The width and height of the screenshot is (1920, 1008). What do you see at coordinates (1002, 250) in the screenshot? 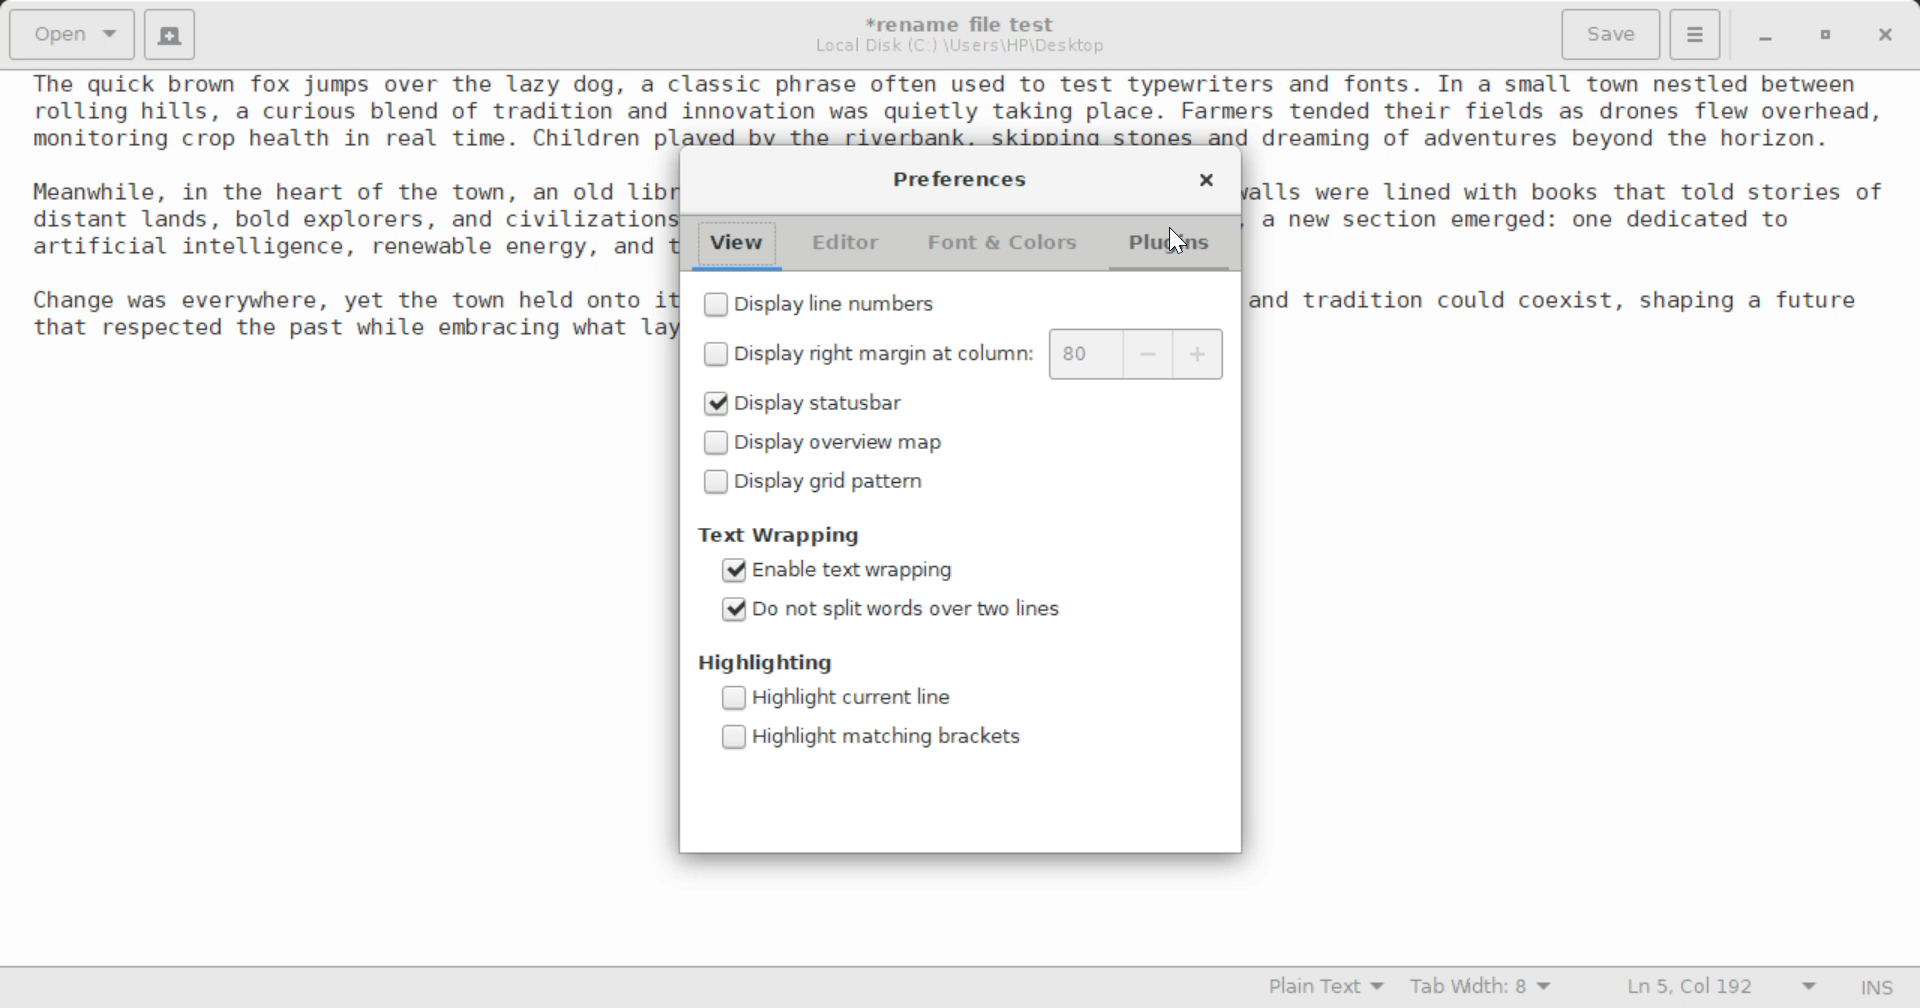
I see `Font & Colors Tab` at bounding box center [1002, 250].